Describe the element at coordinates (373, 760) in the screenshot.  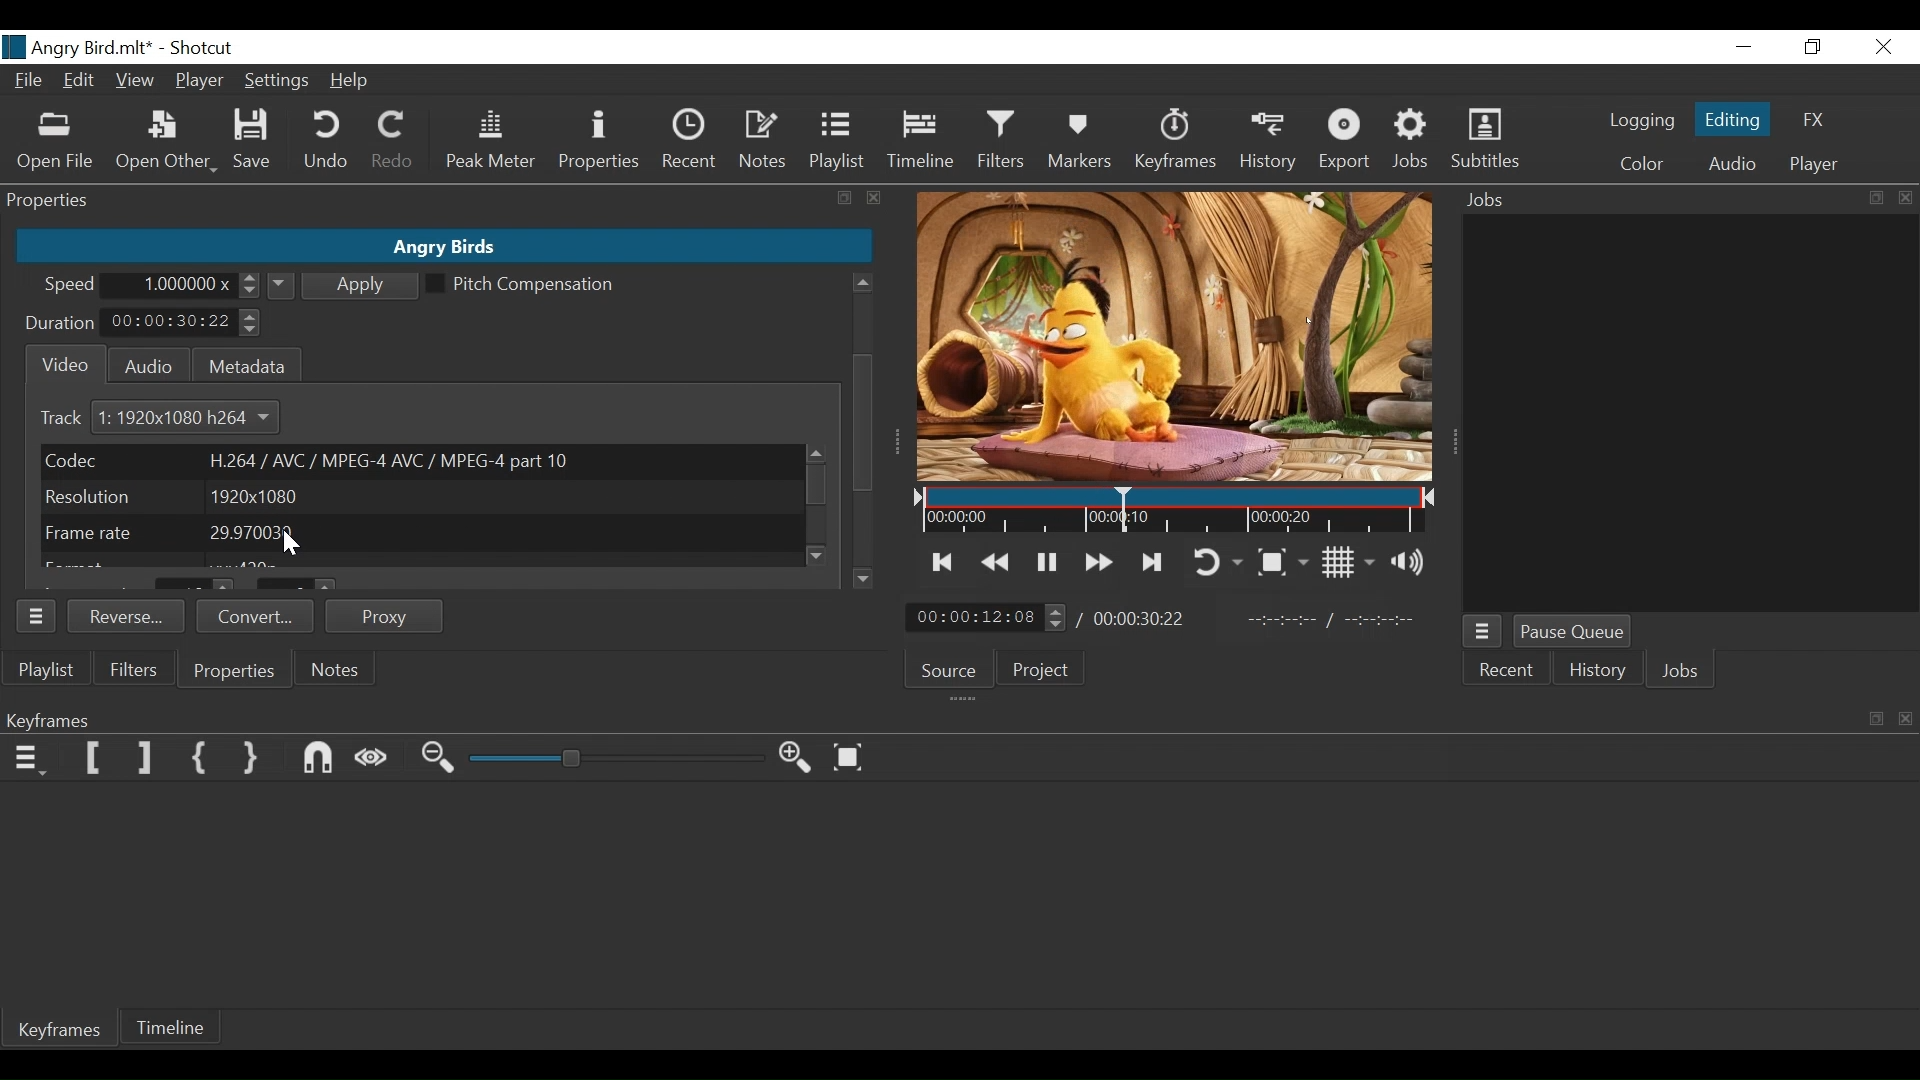
I see `Scrub while dragging` at that location.